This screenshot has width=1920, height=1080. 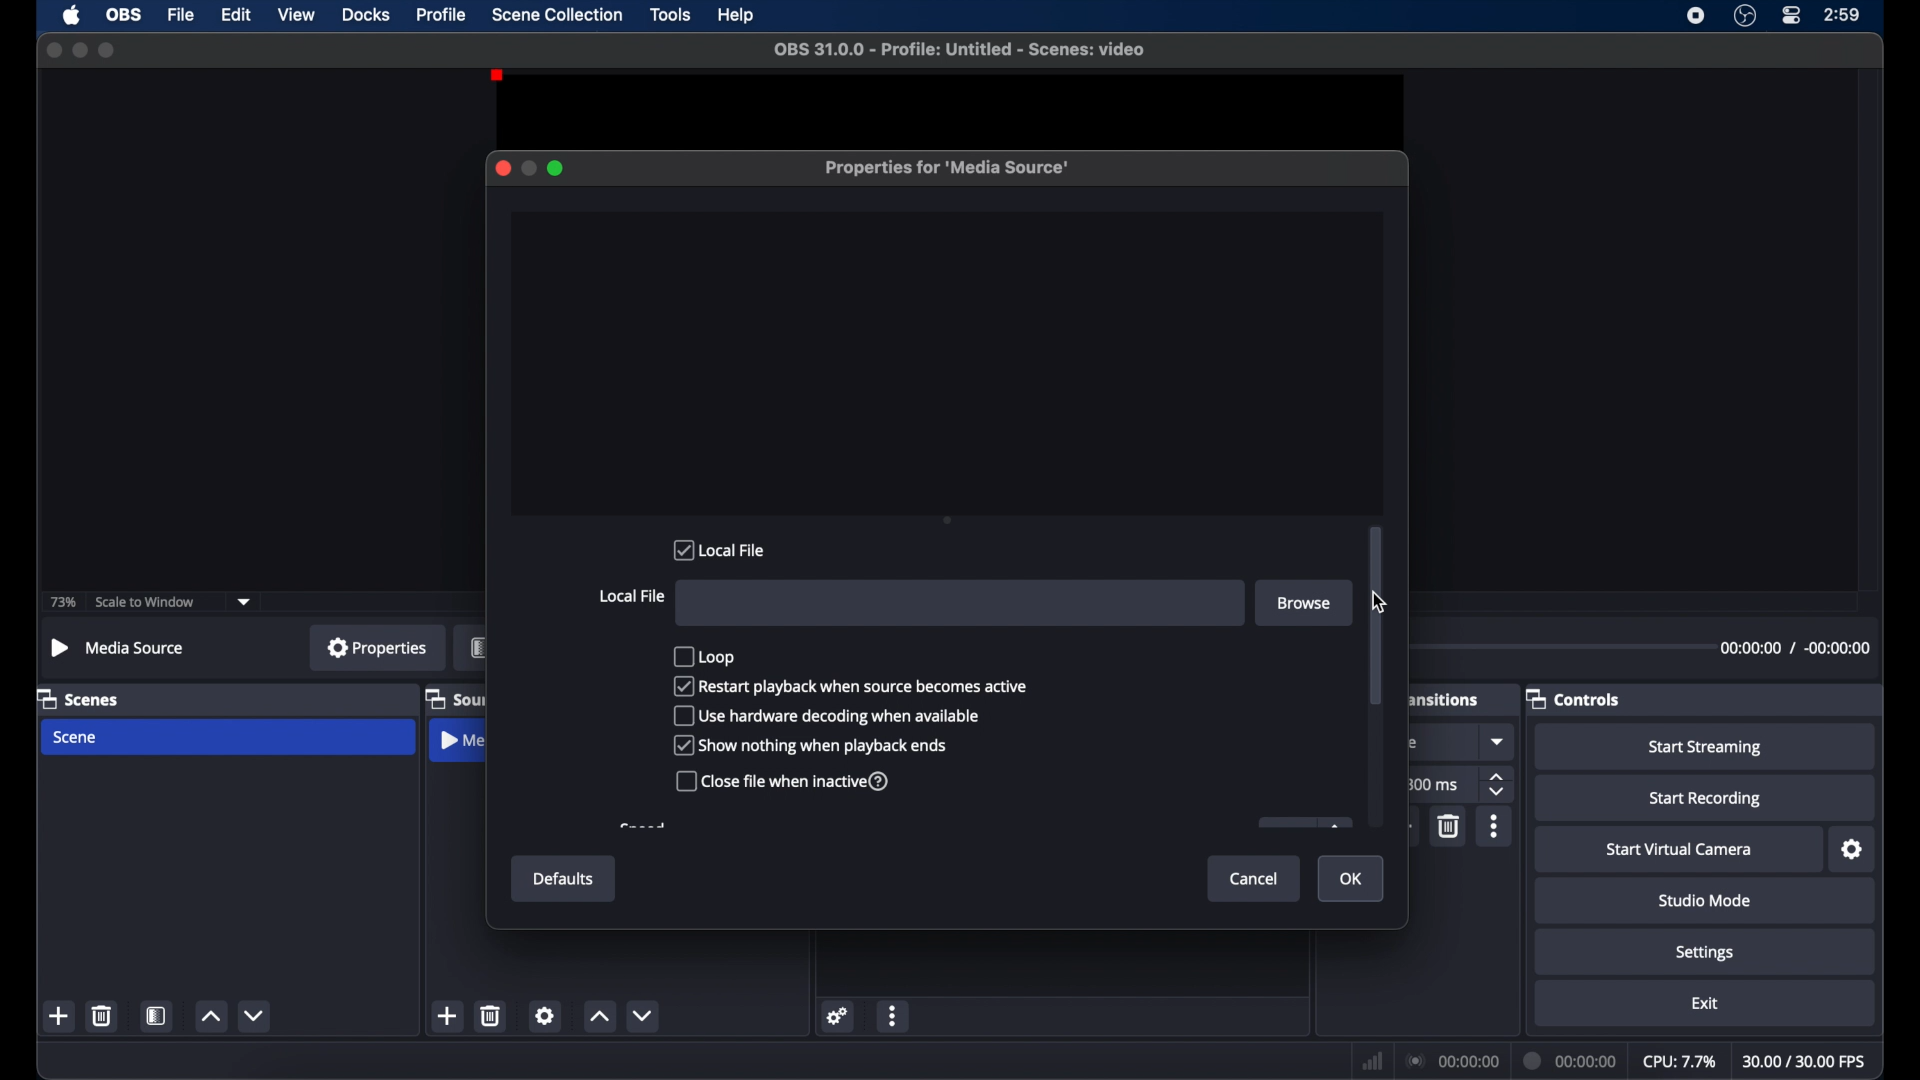 I want to click on add, so click(x=448, y=1015).